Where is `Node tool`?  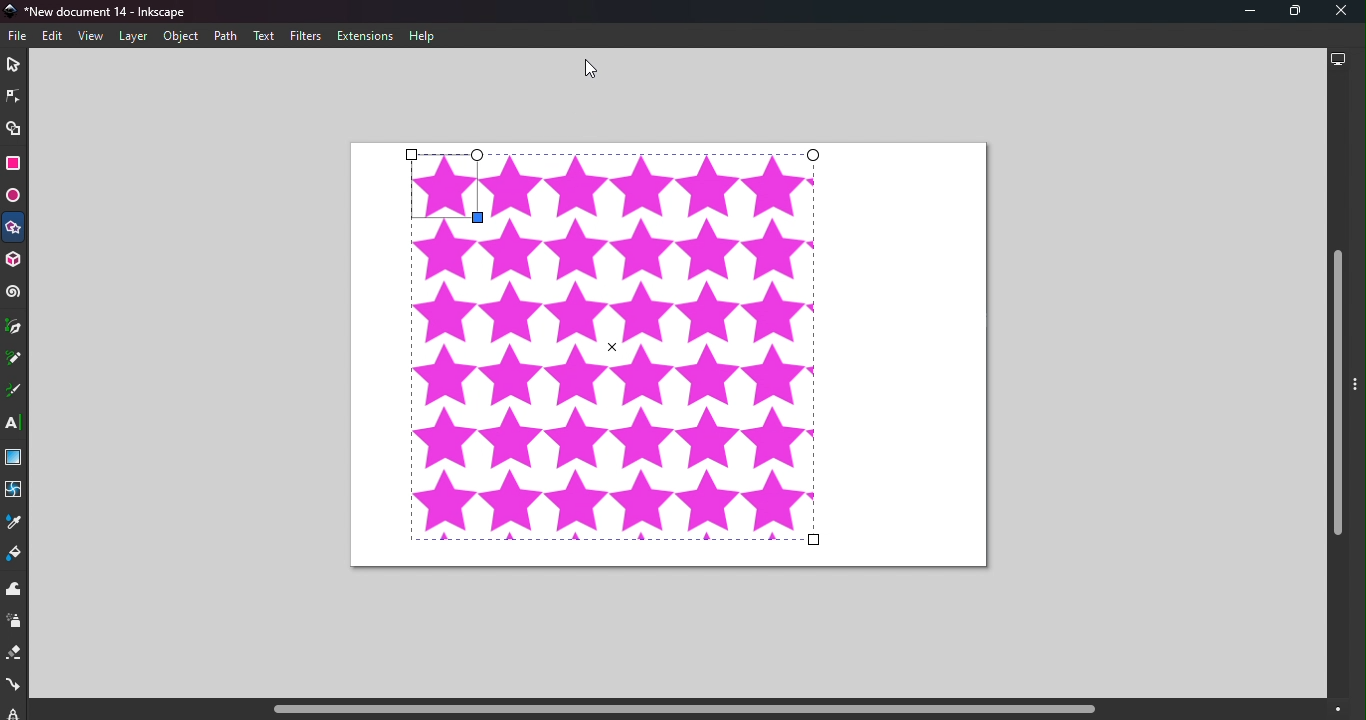 Node tool is located at coordinates (12, 96).